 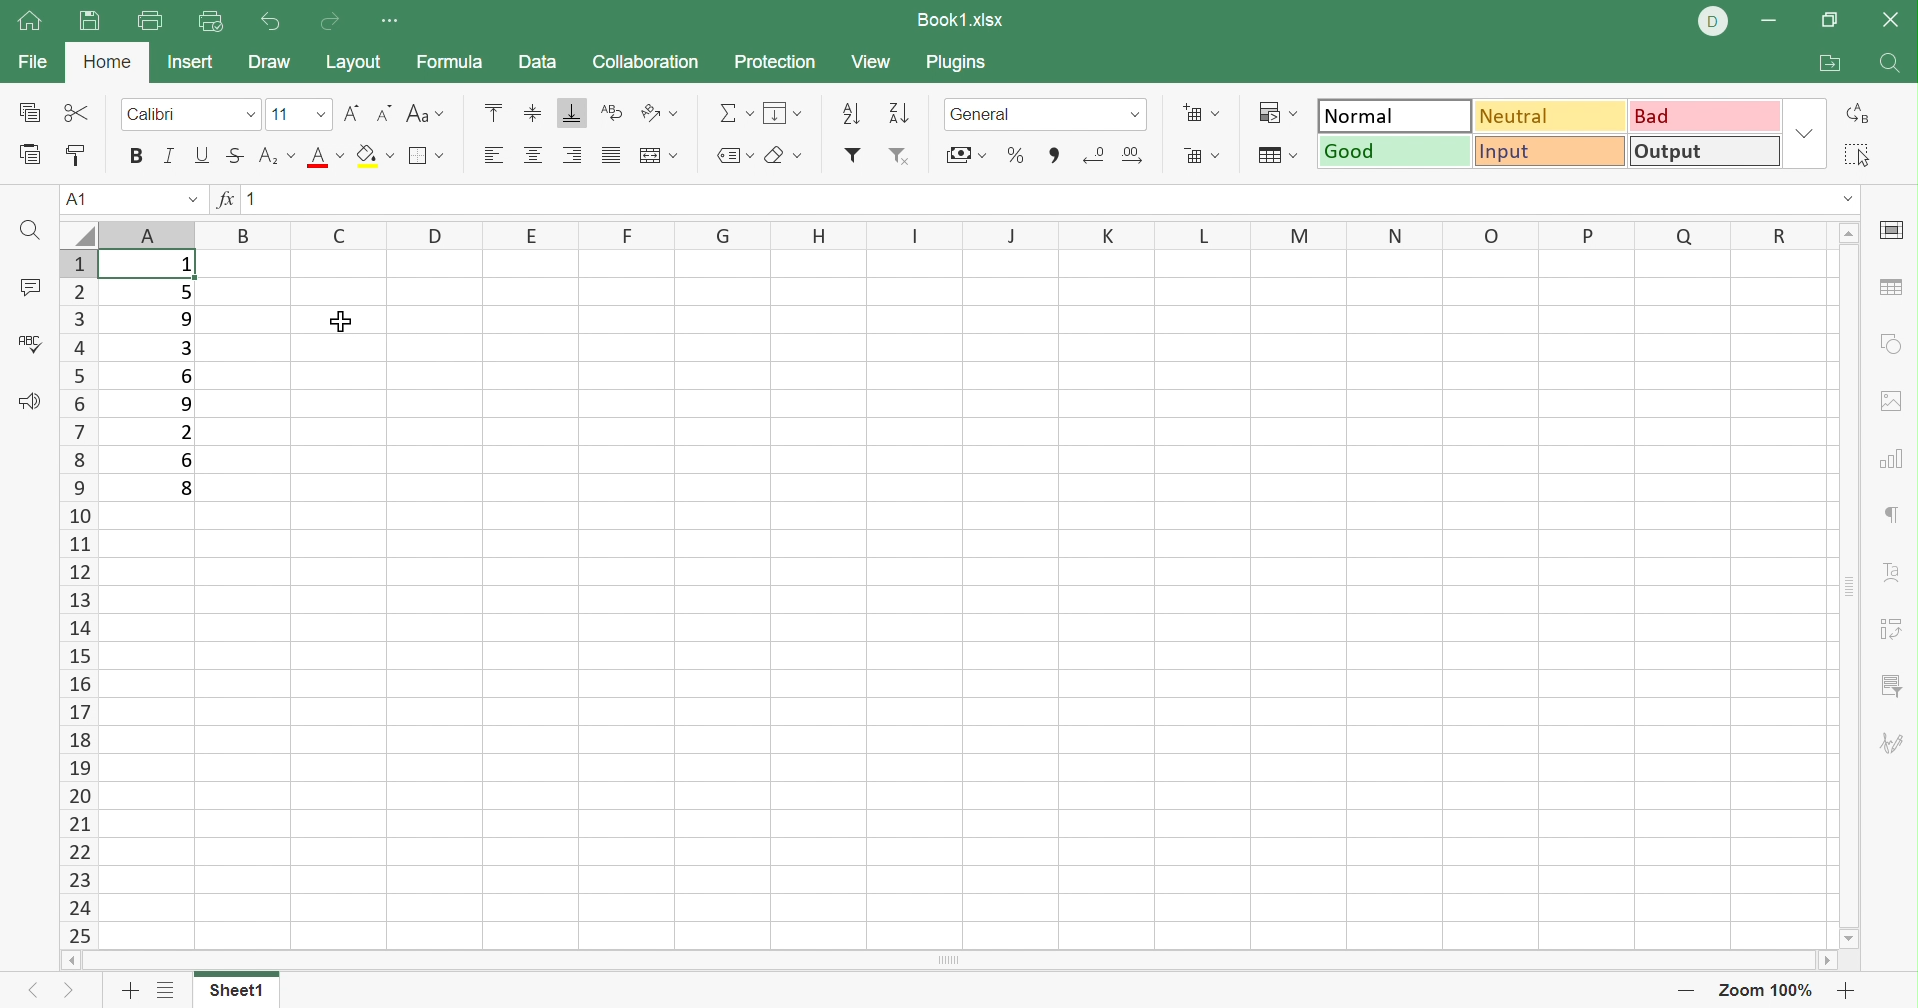 What do you see at coordinates (1136, 152) in the screenshot?
I see `Increase decimal` at bounding box center [1136, 152].